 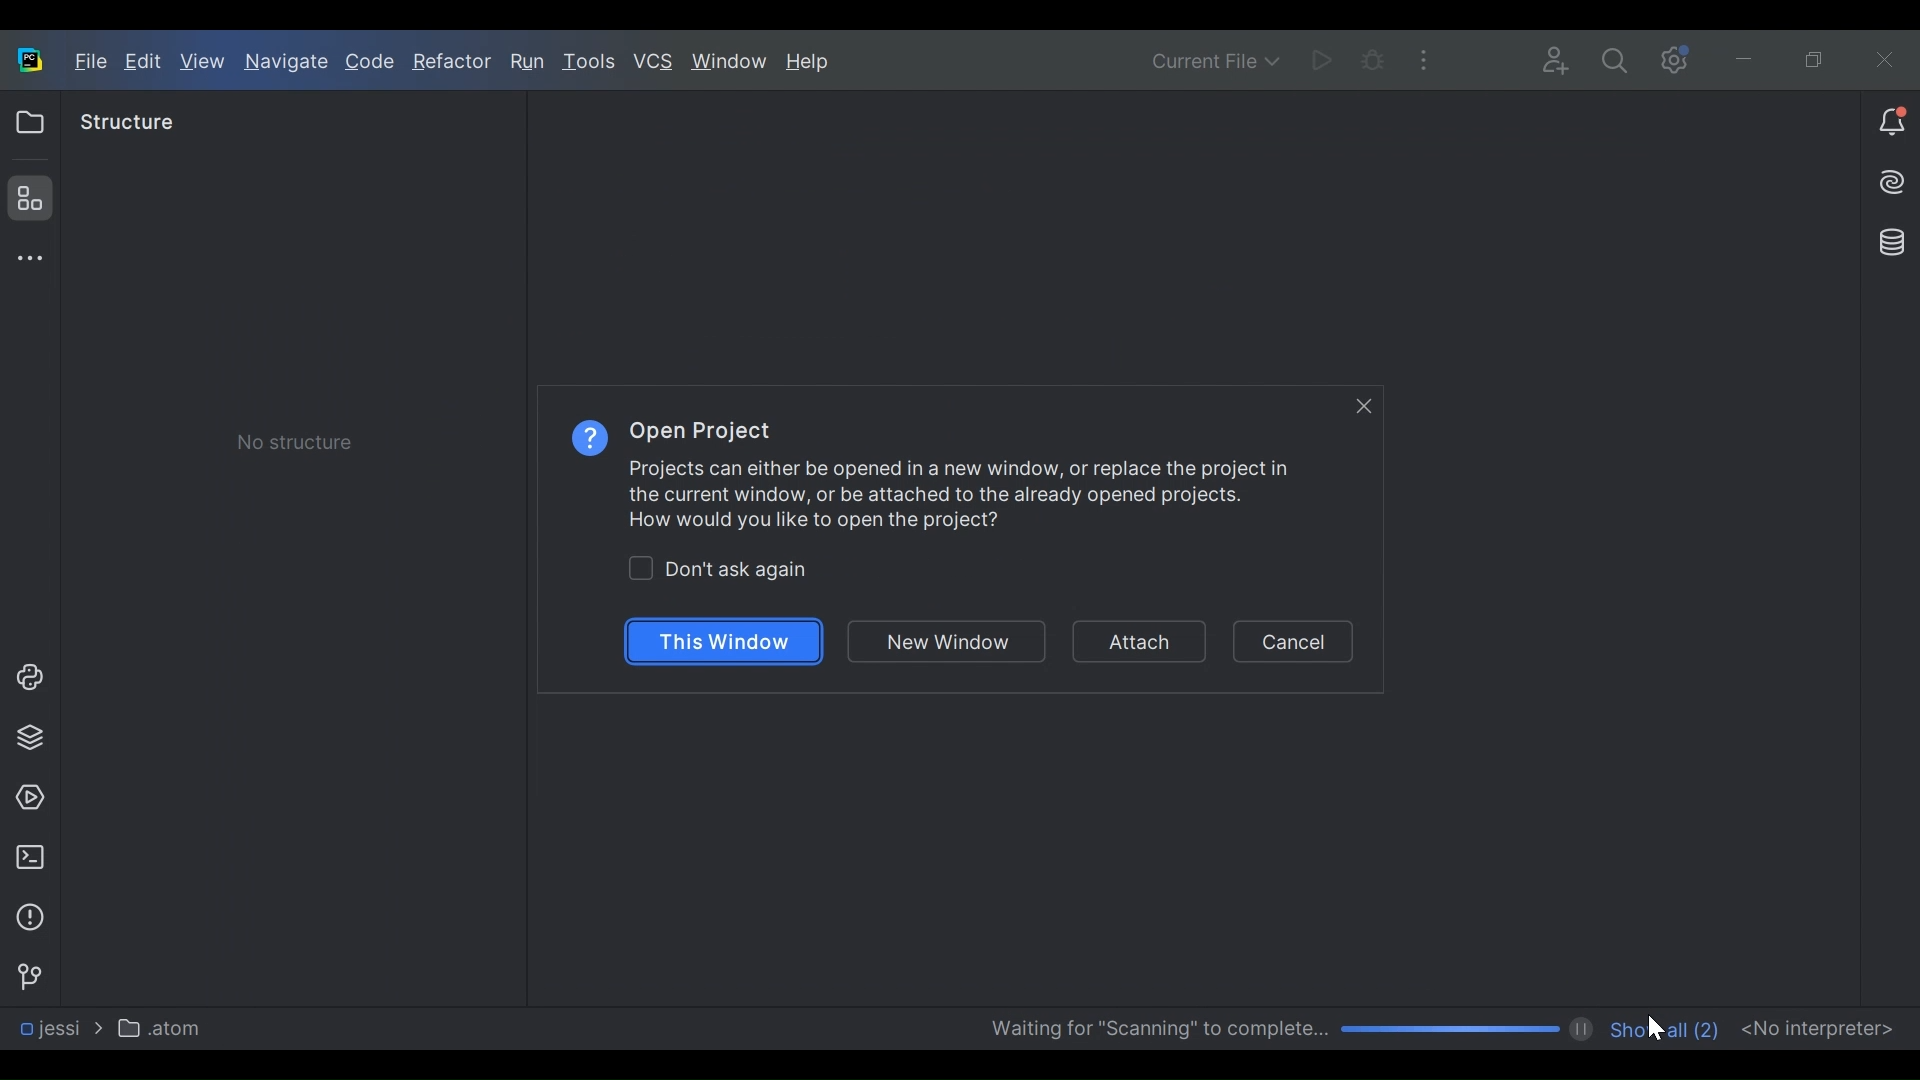 I want to click on Scanning Progress, so click(x=1270, y=1027).